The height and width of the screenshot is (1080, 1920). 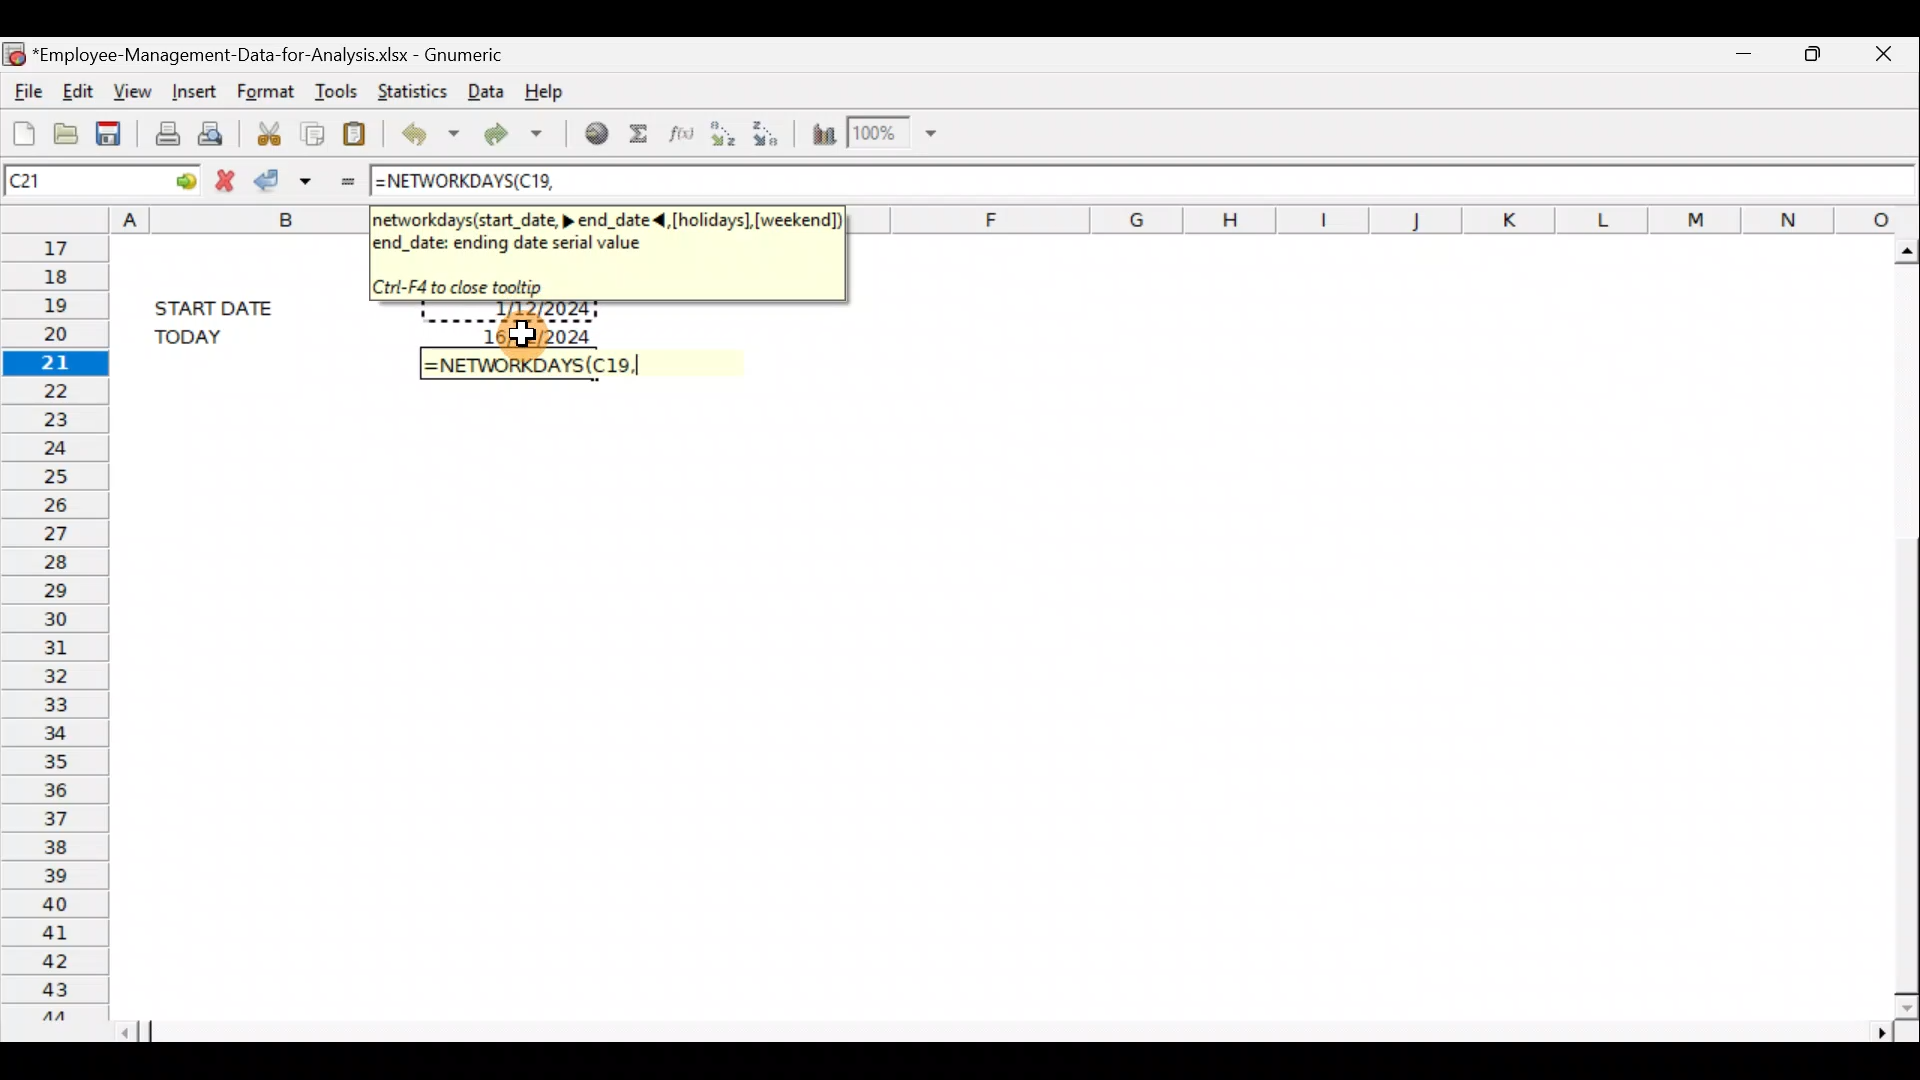 I want to click on Cells, so click(x=989, y=711).